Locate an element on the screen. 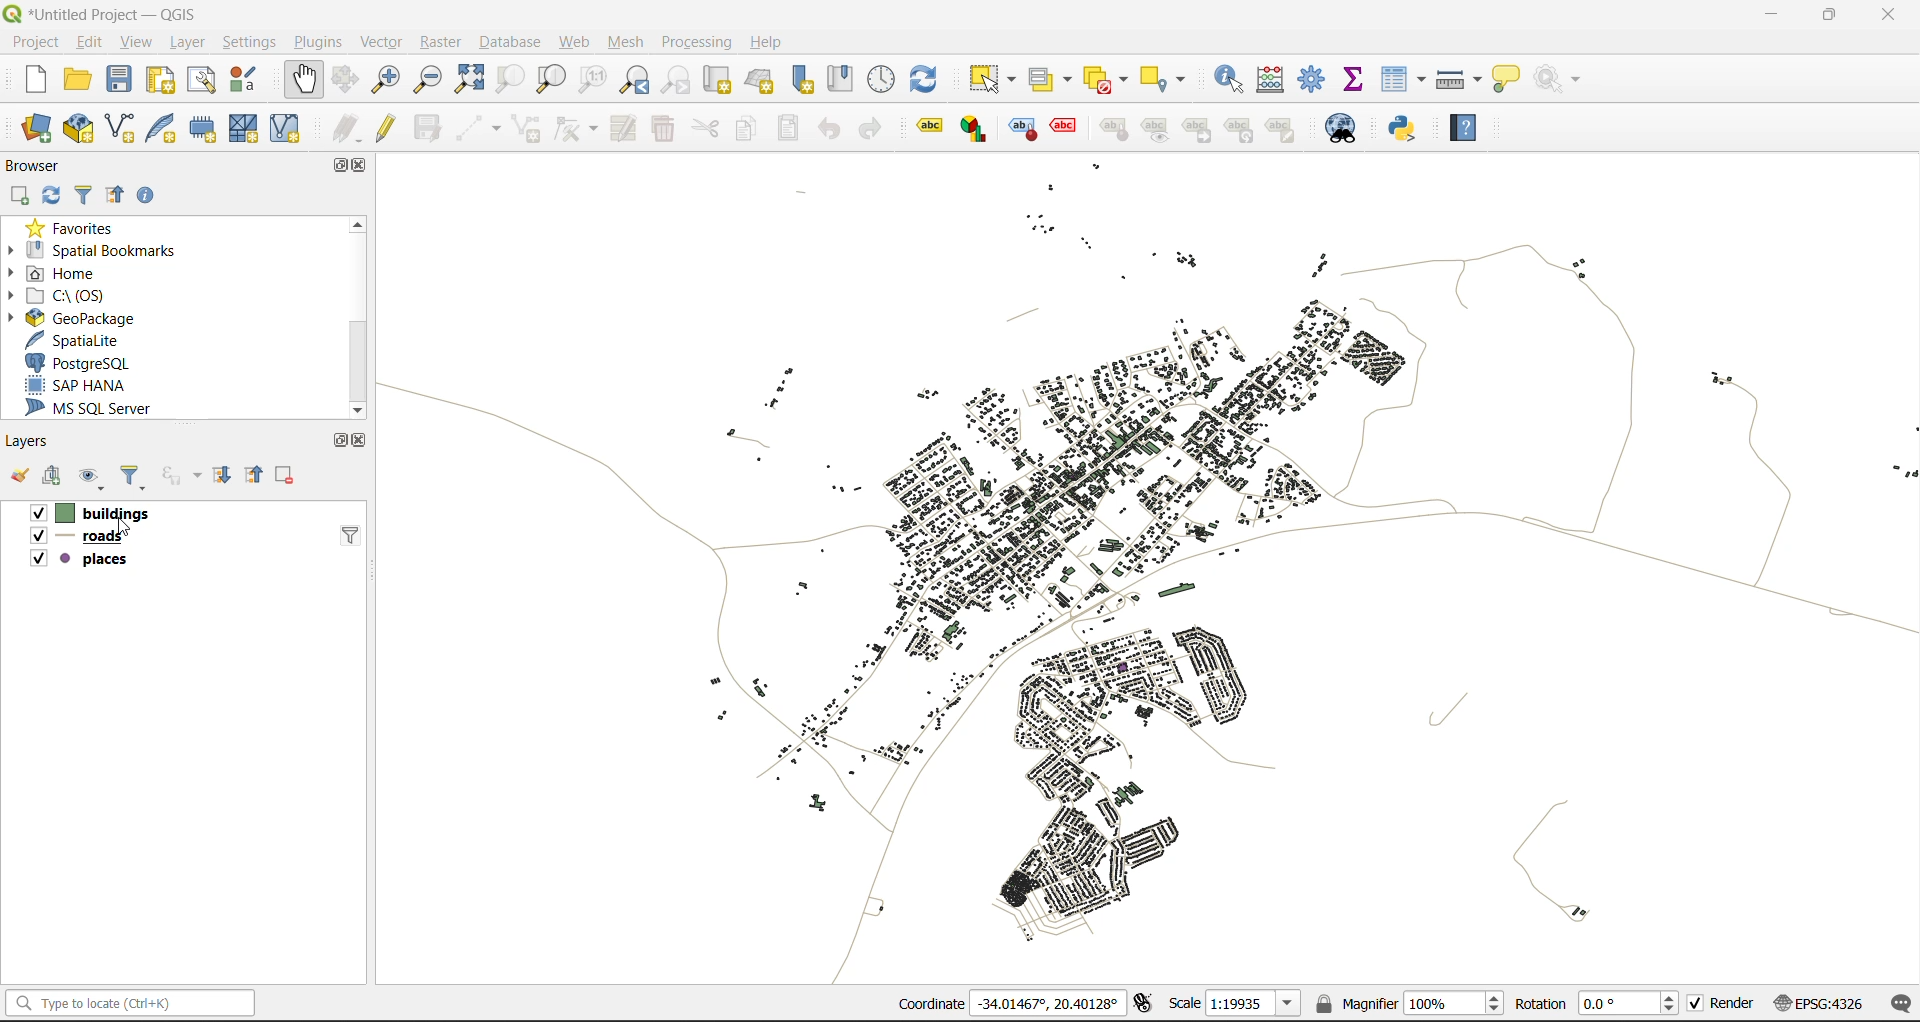 The width and height of the screenshot is (1920, 1022). maximize is located at coordinates (1826, 18).